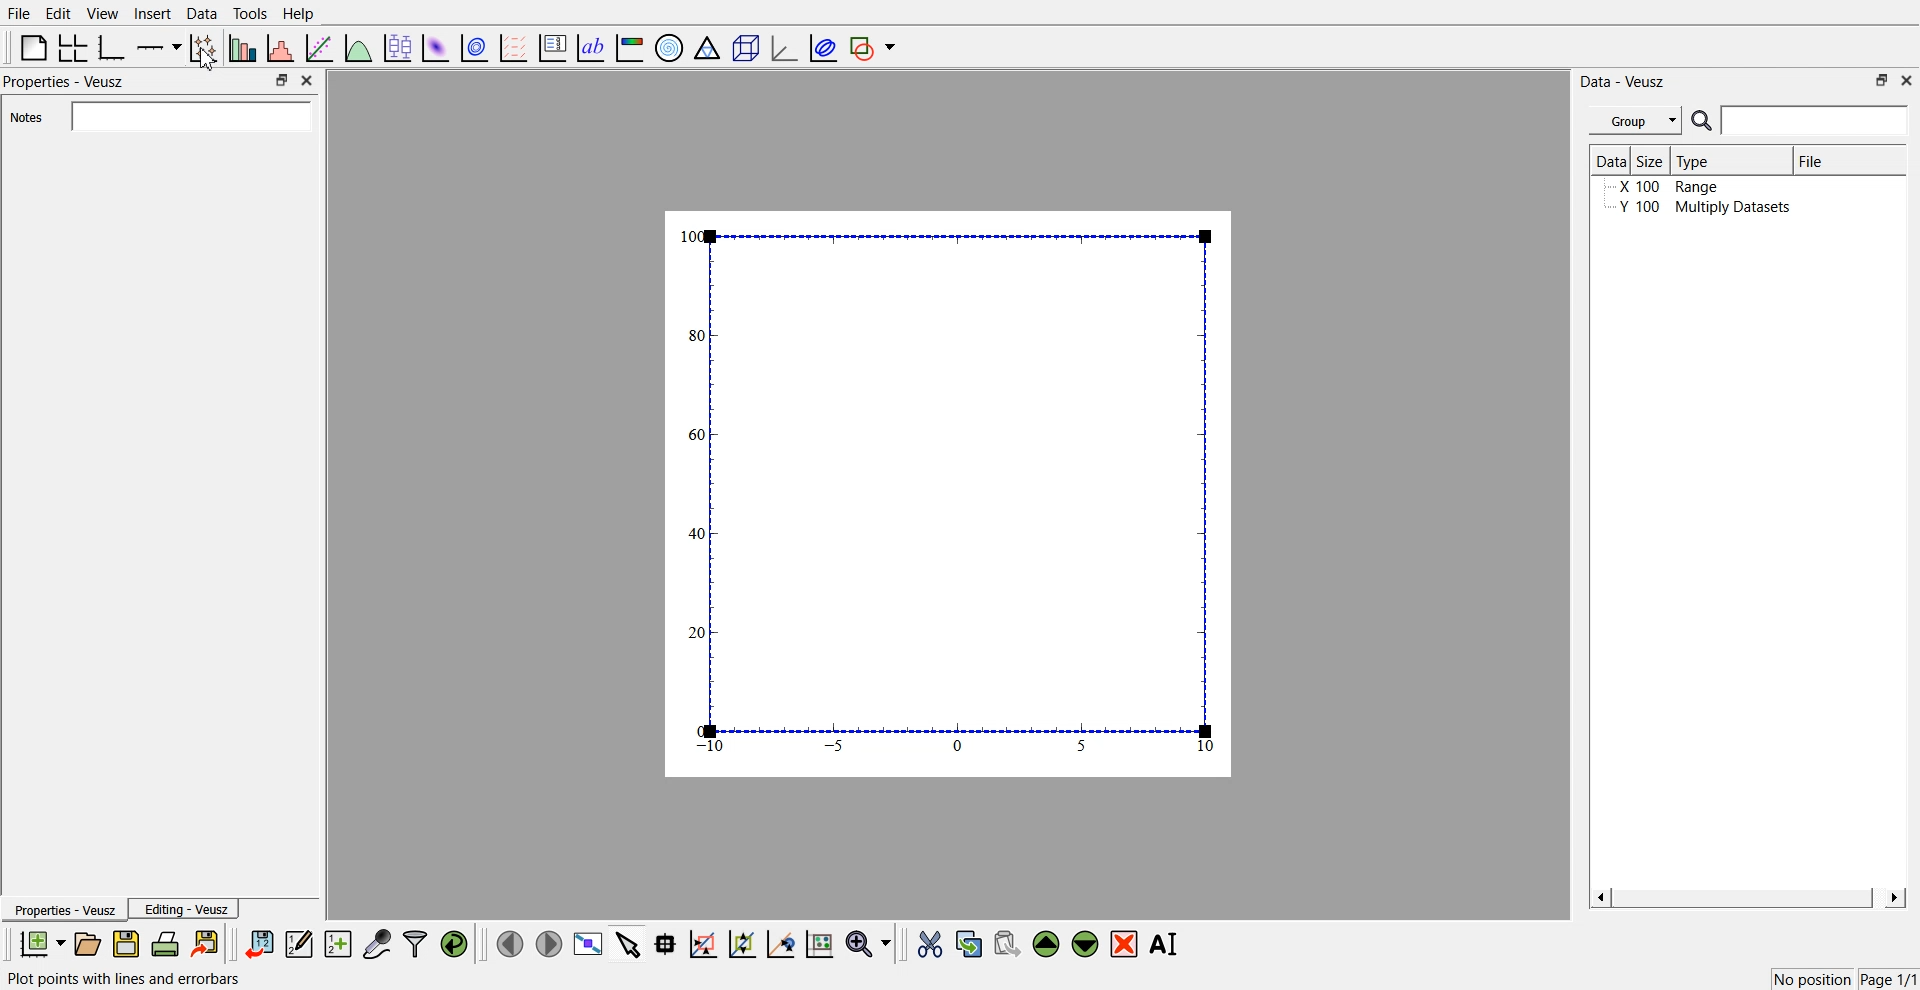 The height and width of the screenshot is (990, 1920). What do you see at coordinates (742, 48) in the screenshot?
I see `3d shapes` at bounding box center [742, 48].